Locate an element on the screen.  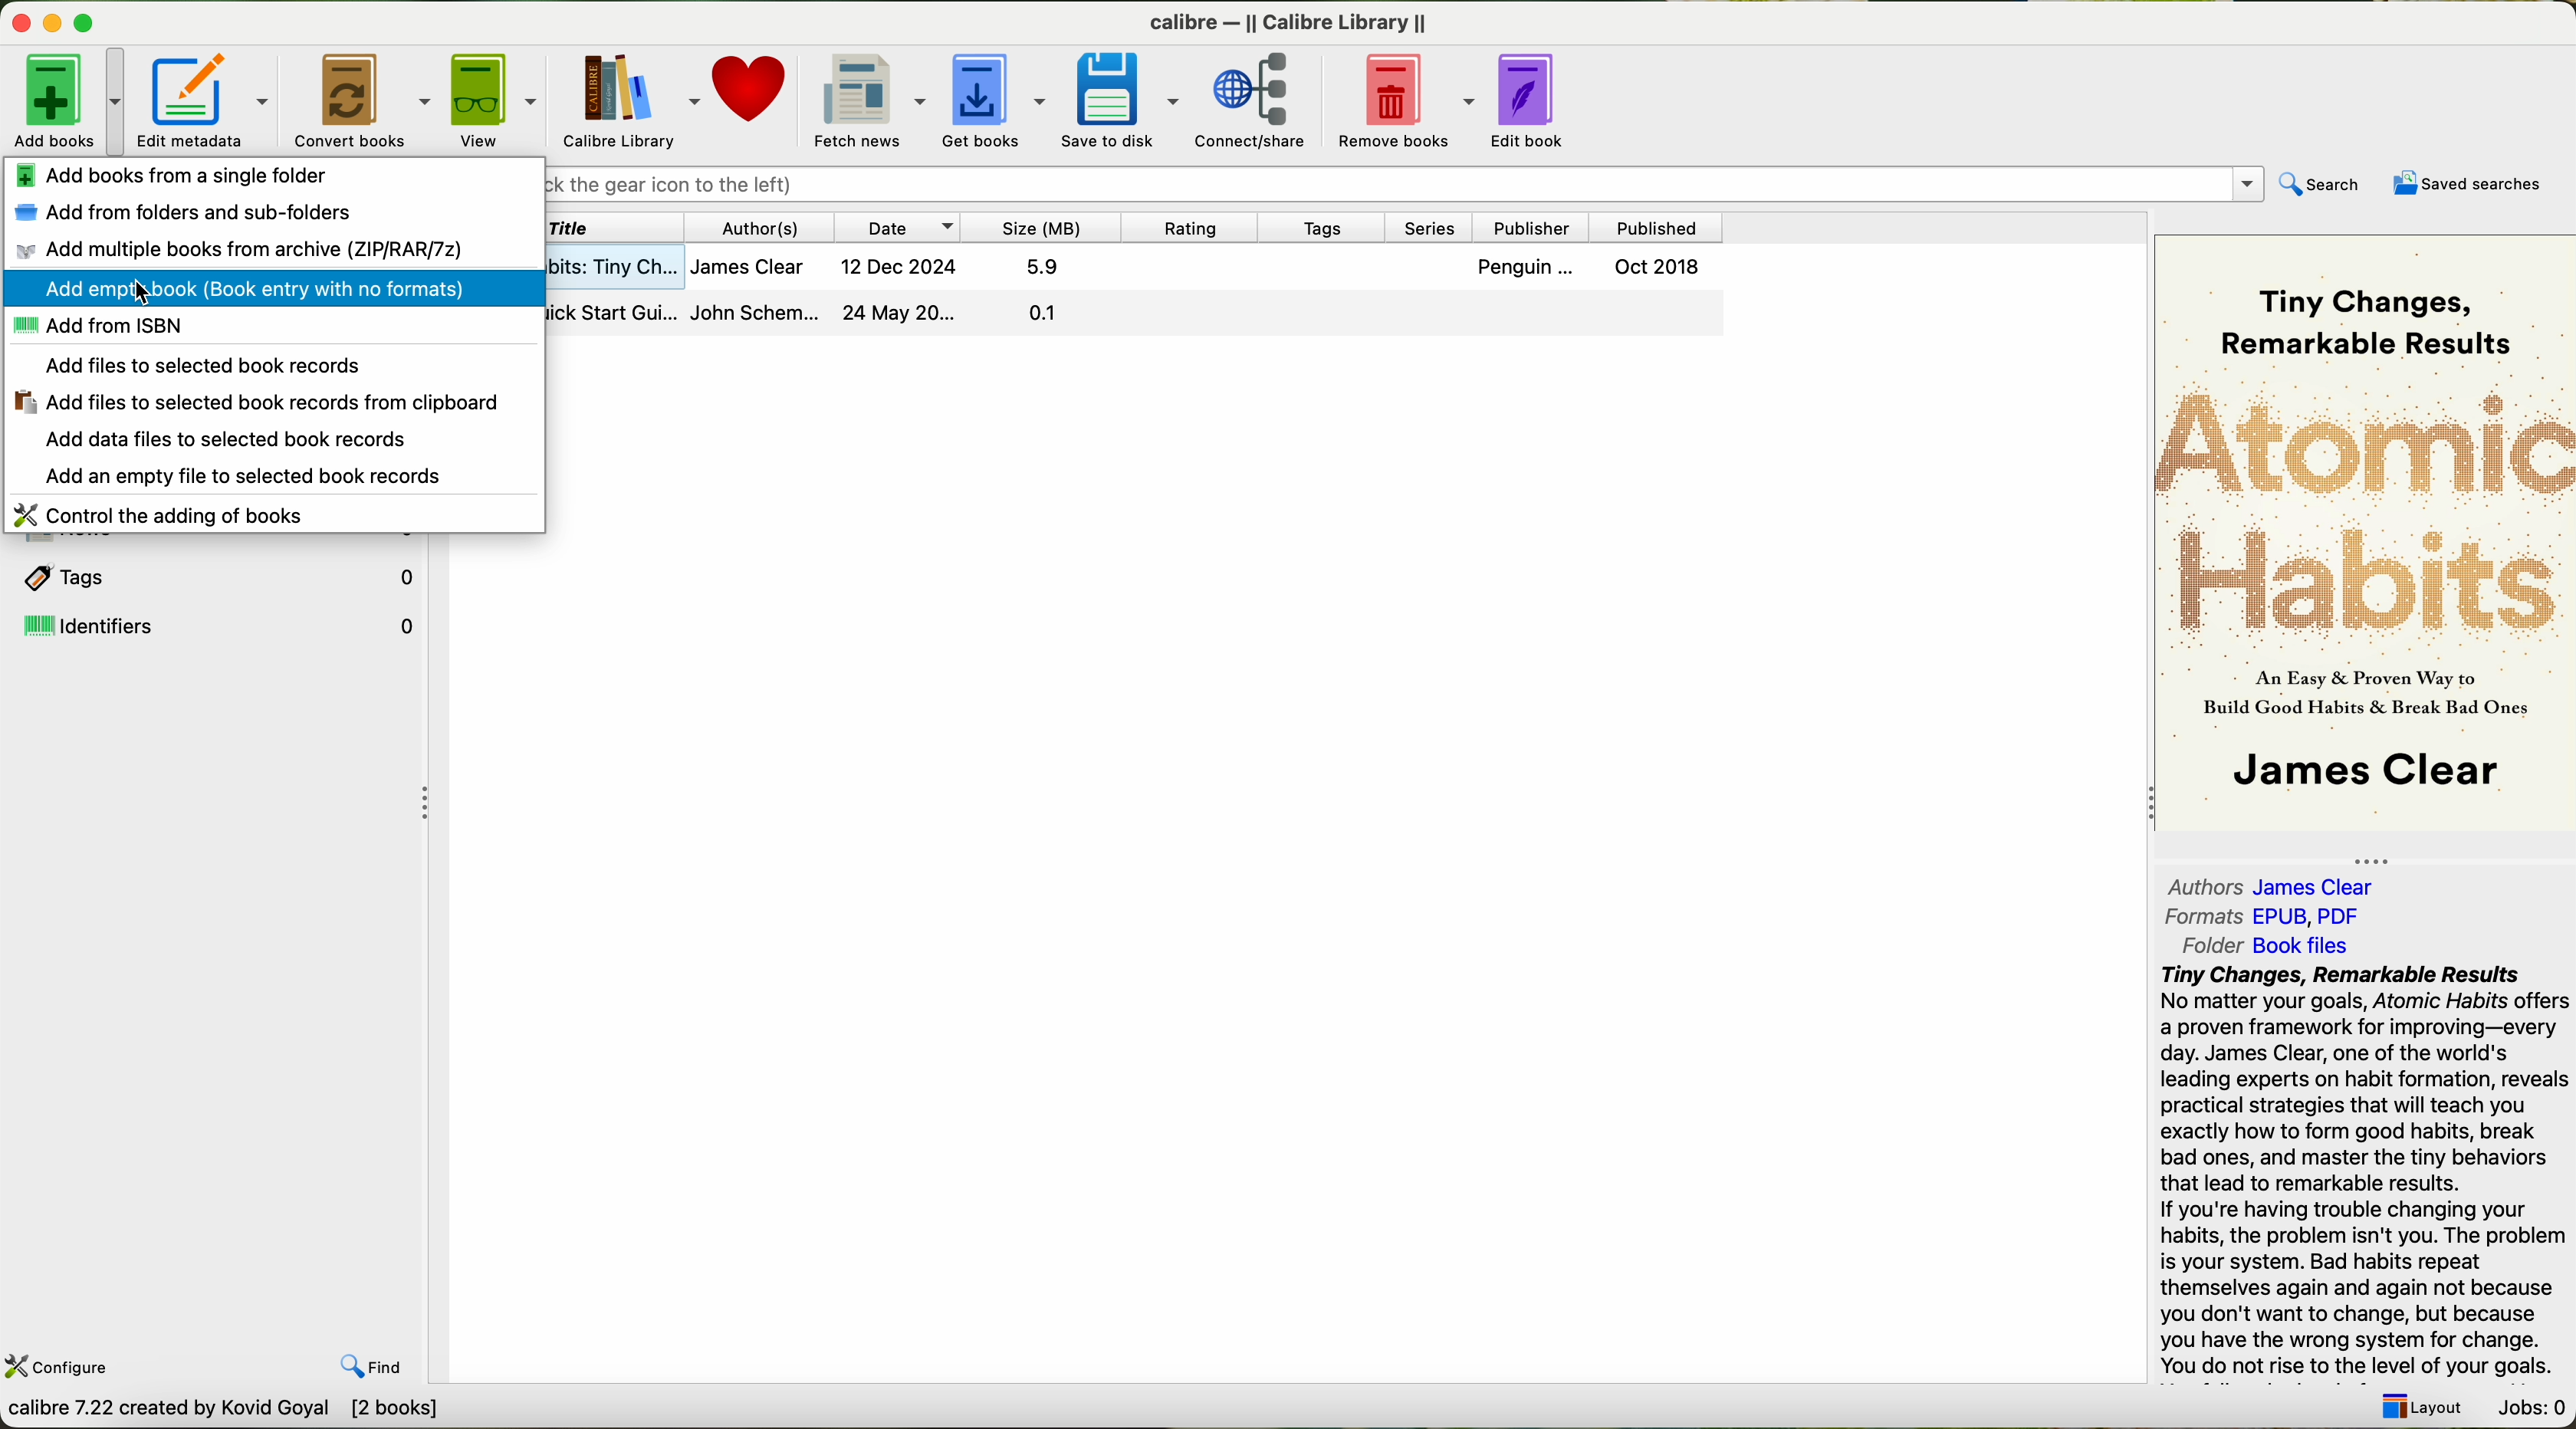
add files to selected book records is located at coordinates (208, 365).